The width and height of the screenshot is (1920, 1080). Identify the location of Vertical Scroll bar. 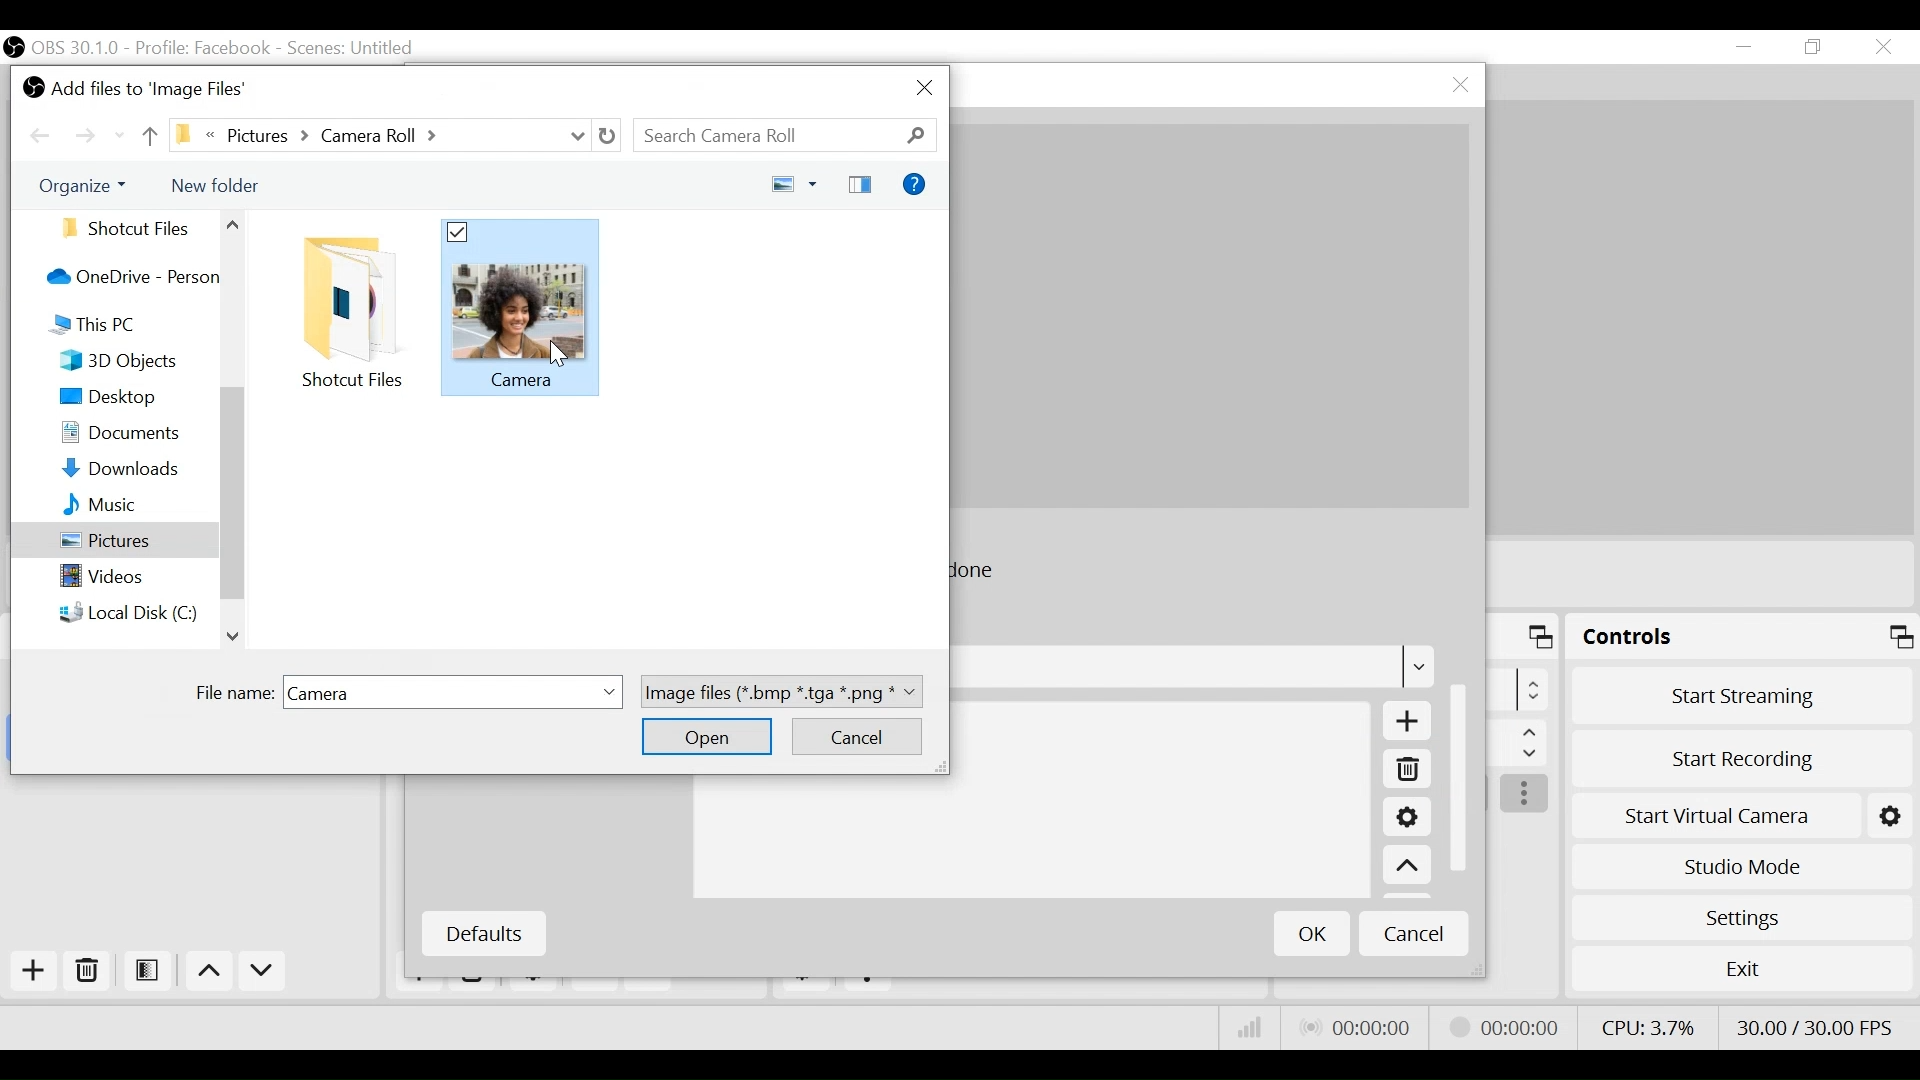
(1463, 774).